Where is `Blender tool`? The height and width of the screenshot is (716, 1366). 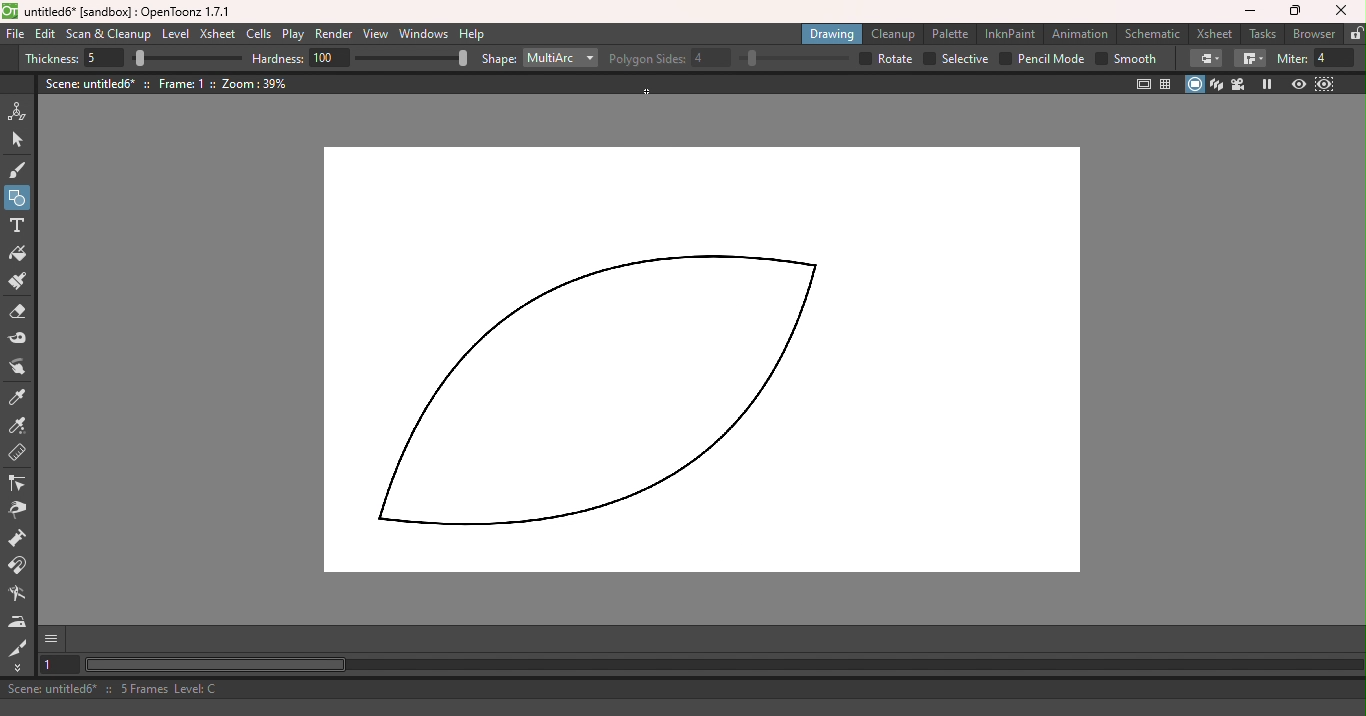 Blender tool is located at coordinates (17, 595).